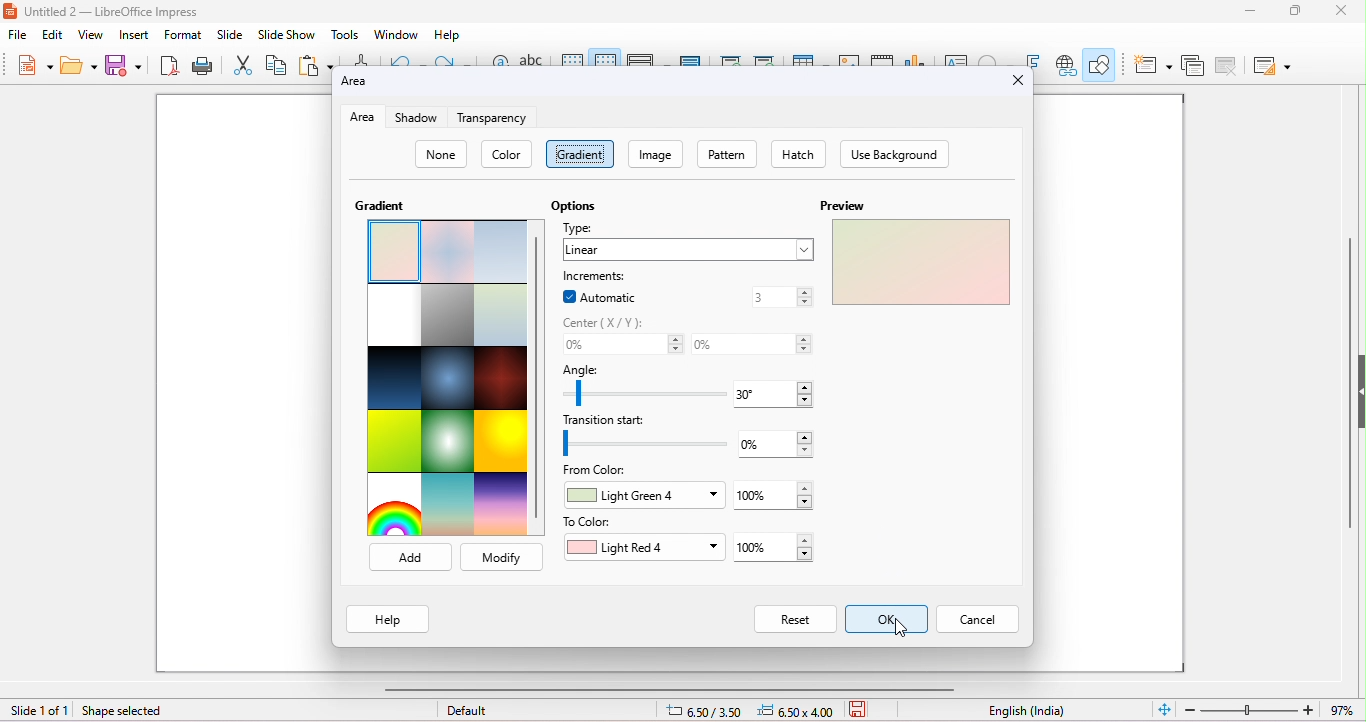 The width and height of the screenshot is (1366, 722). What do you see at coordinates (1229, 68) in the screenshot?
I see `delete slide` at bounding box center [1229, 68].